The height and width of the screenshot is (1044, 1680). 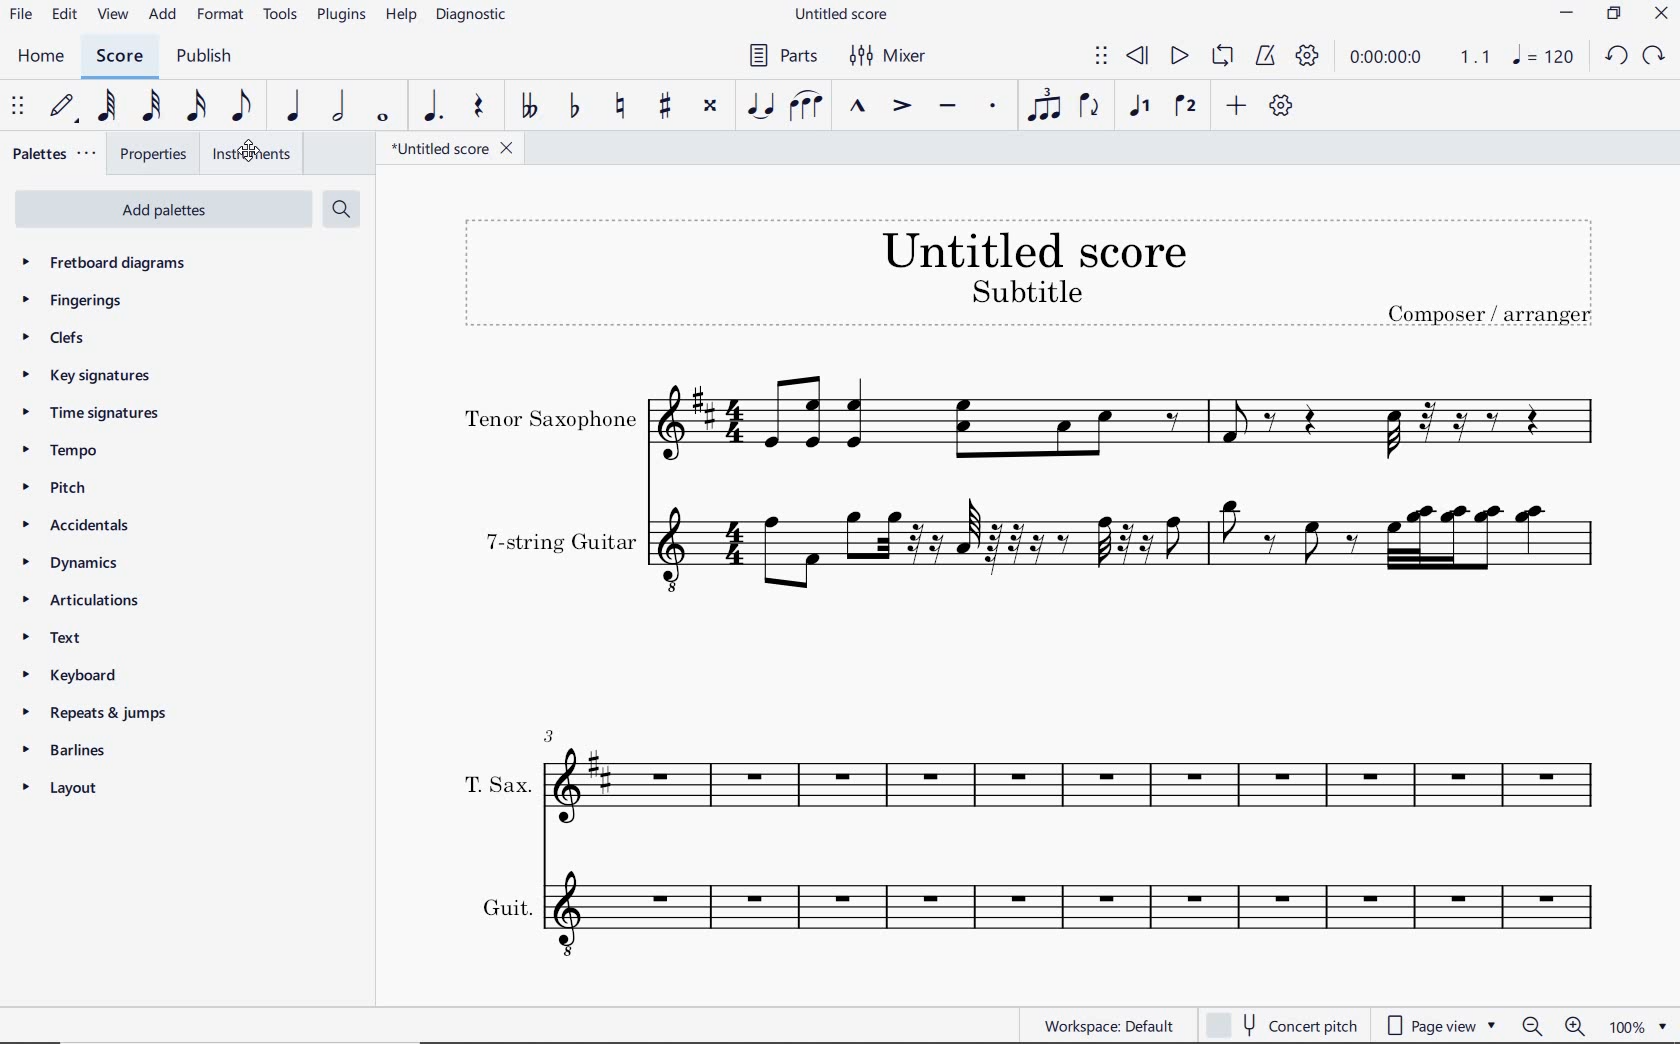 What do you see at coordinates (1176, 57) in the screenshot?
I see `PLAY` at bounding box center [1176, 57].